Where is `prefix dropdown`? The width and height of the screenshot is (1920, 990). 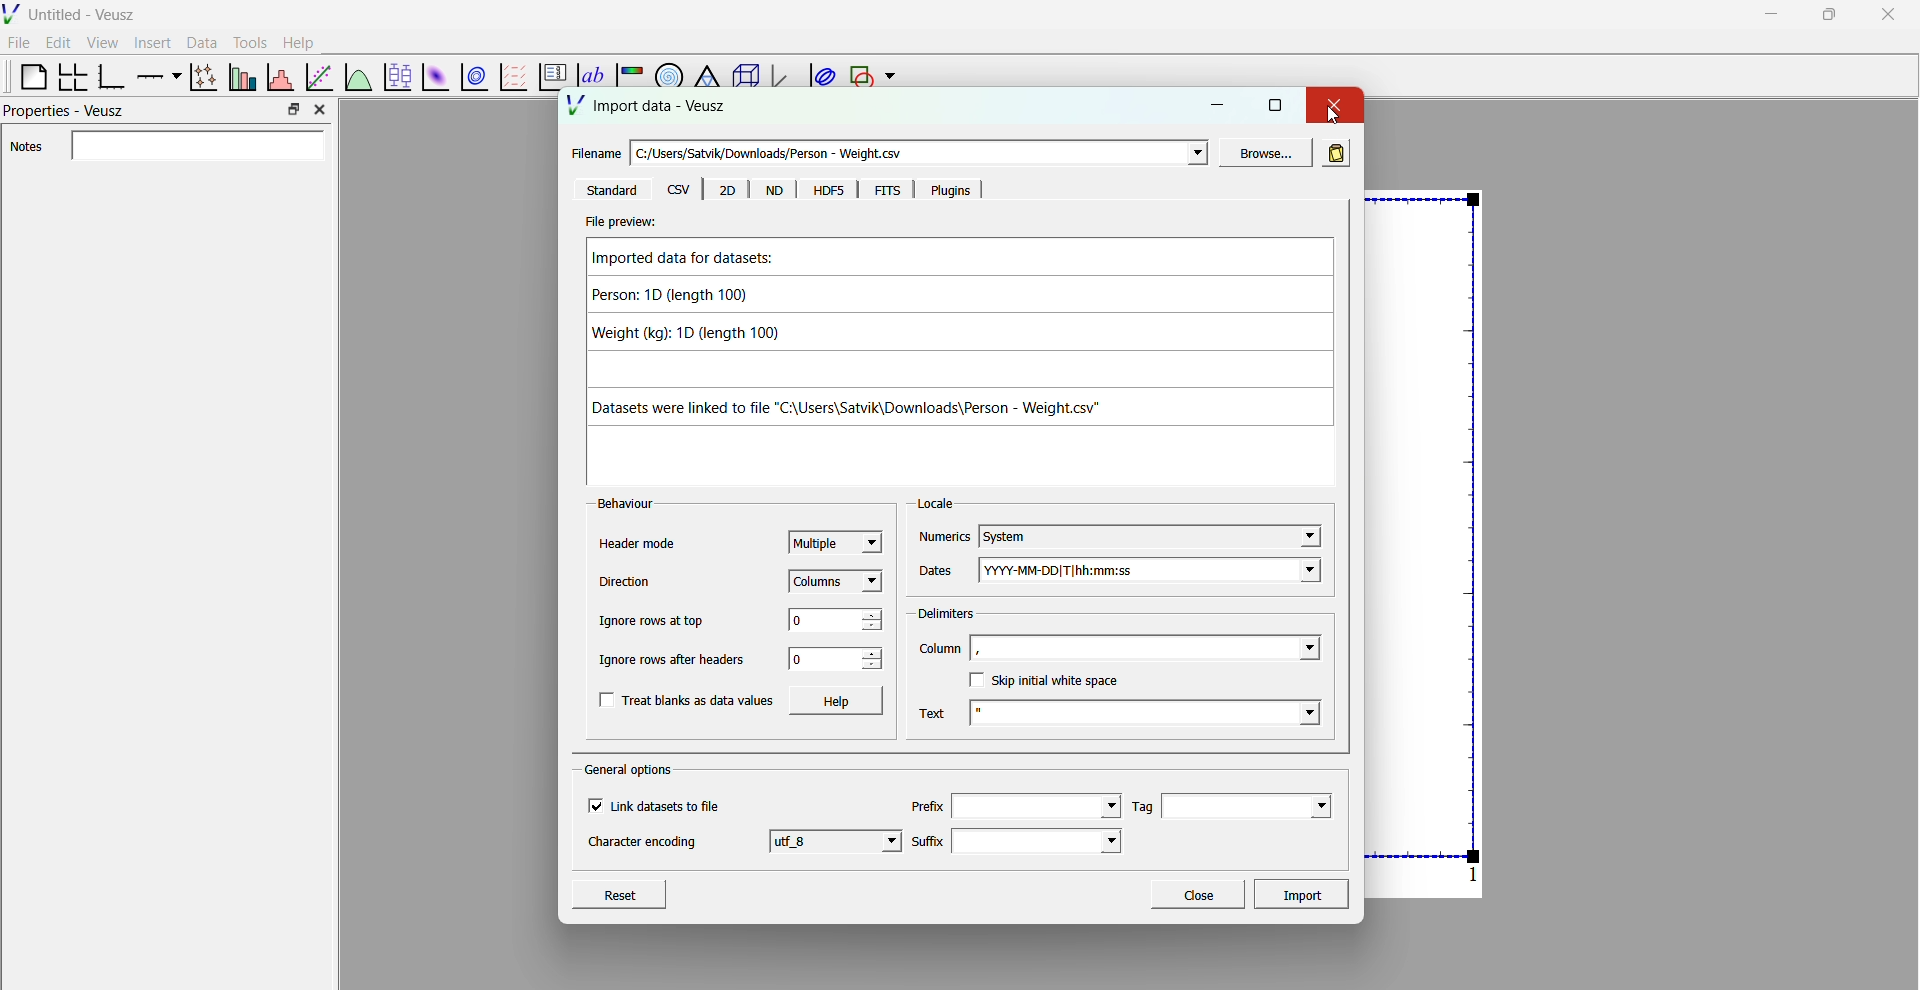 prefix dropdown is located at coordinates (1036, 804).